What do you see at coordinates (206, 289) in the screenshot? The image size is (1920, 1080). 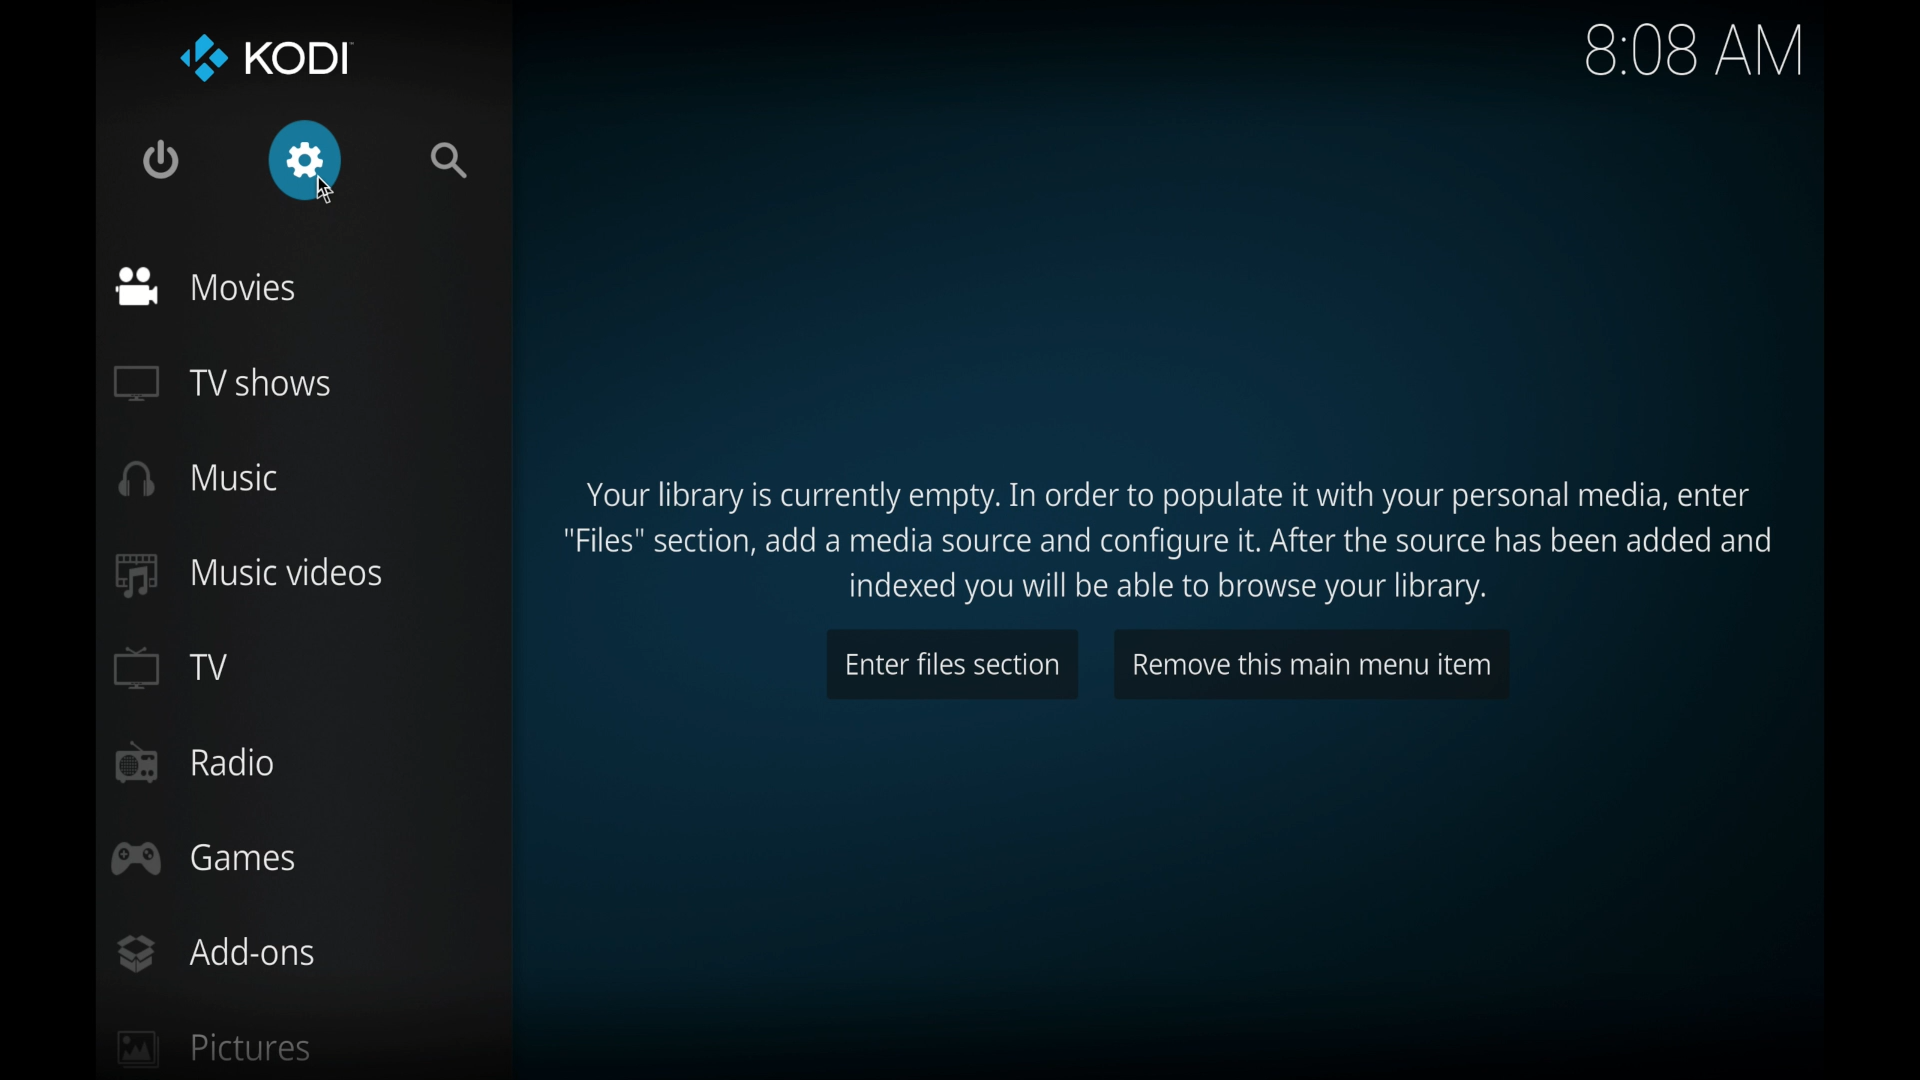 I see `movies` at bounding box center [206, 289].